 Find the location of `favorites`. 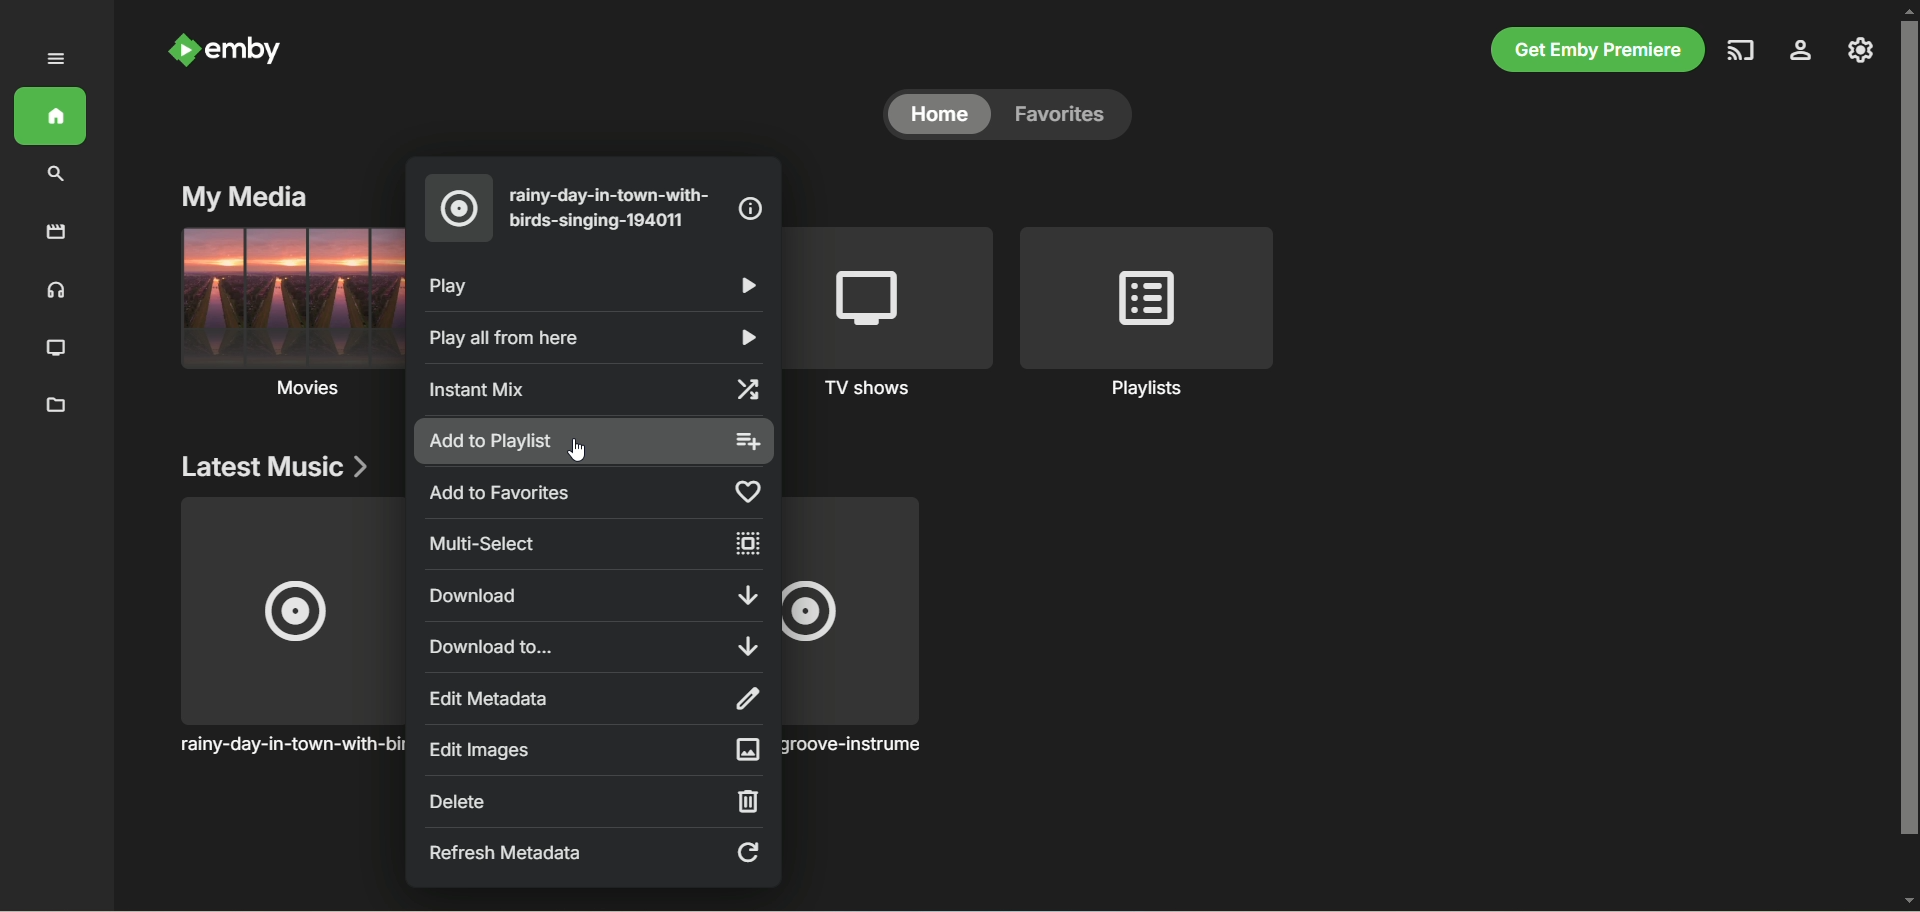

favorites is located at coordinates (1069, 114).